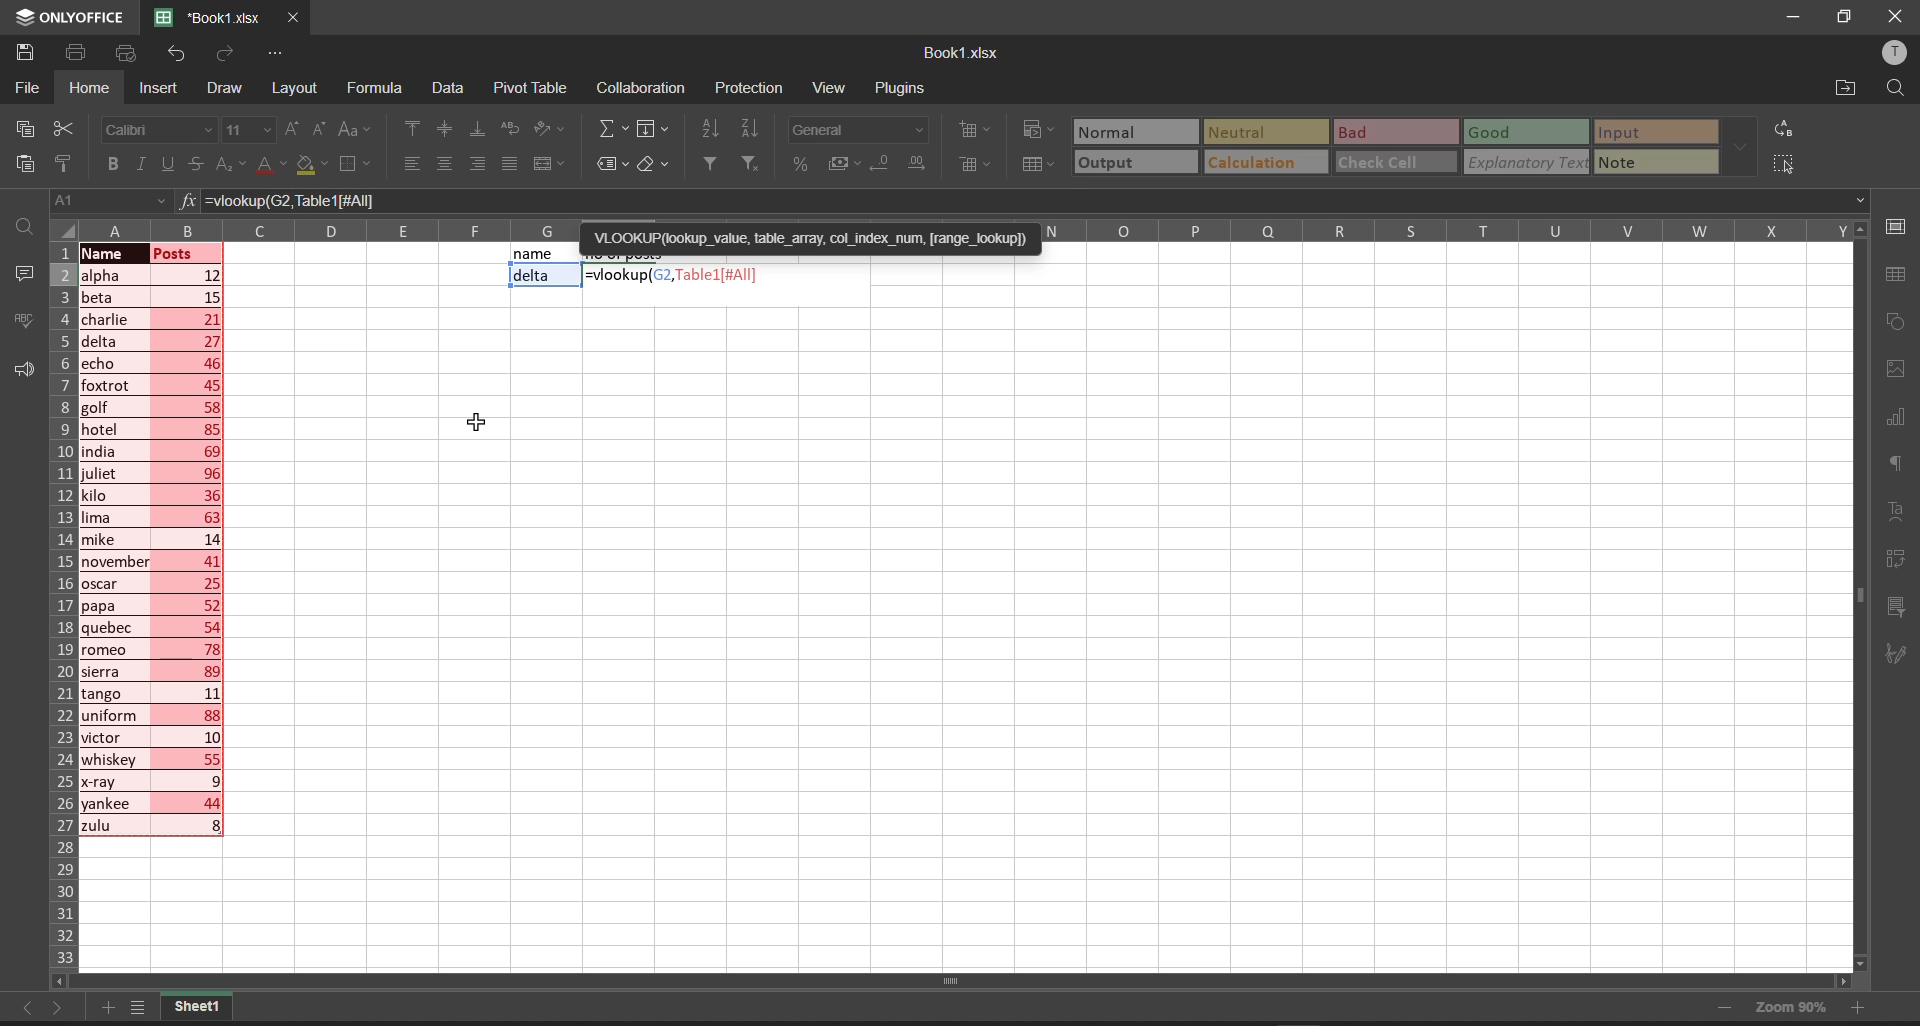  I want to click on delta, so click(534, 277).